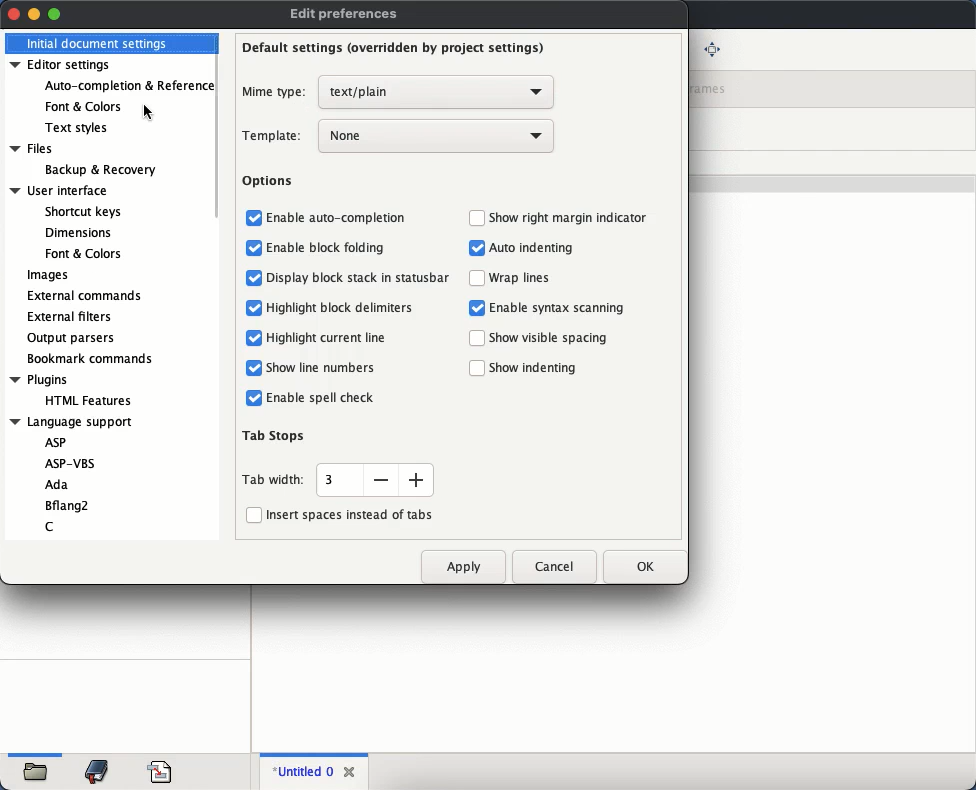 This screenshot has width=976, height=790. I want to click on display block stack in statusbar, so click(347, 278).